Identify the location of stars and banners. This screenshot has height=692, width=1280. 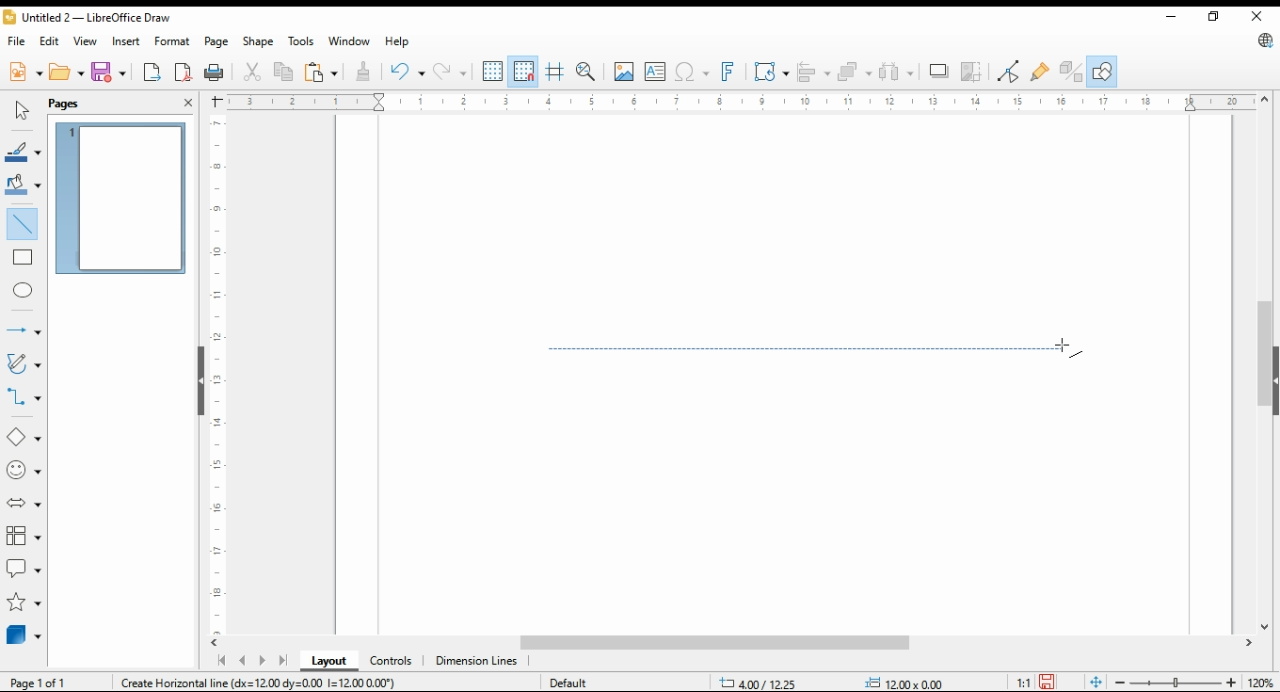
(24, 602).